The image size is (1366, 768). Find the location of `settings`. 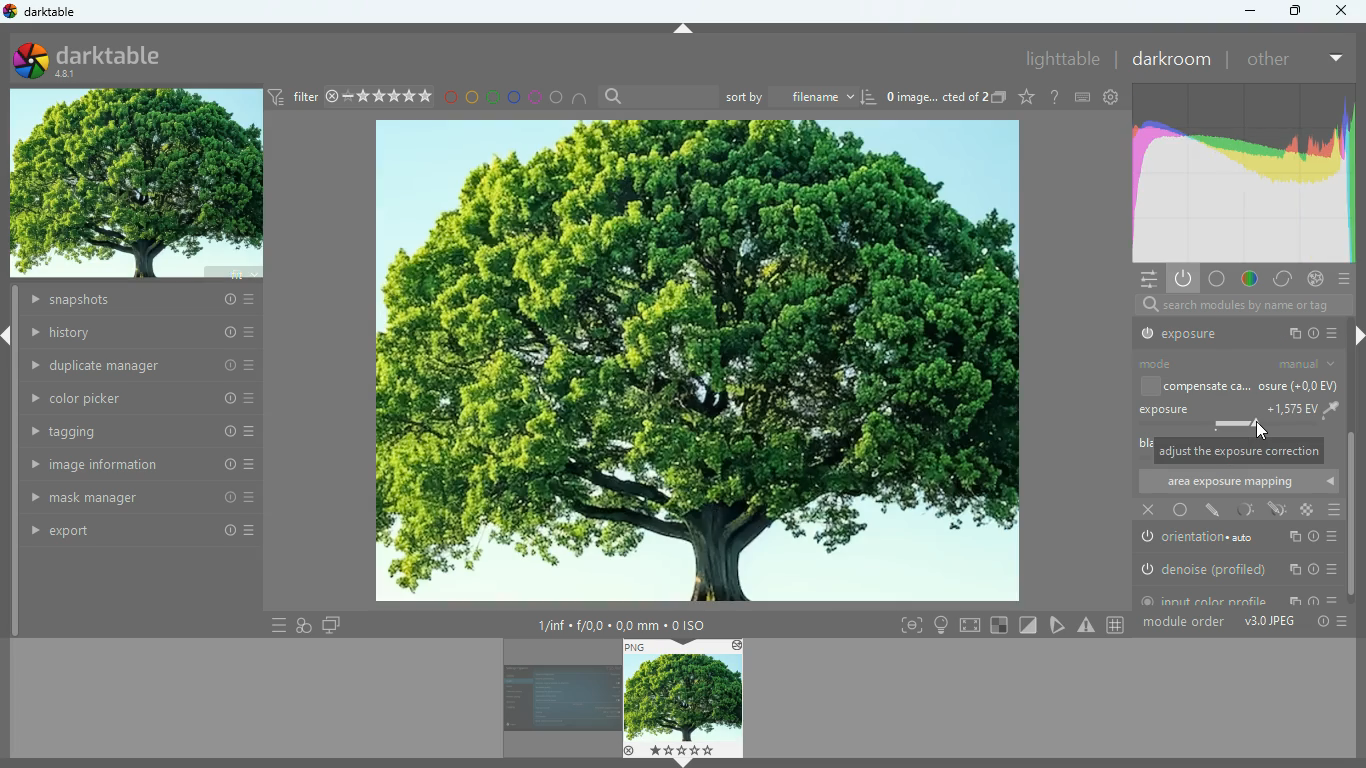

settings is located at coordinates (1055, 100).